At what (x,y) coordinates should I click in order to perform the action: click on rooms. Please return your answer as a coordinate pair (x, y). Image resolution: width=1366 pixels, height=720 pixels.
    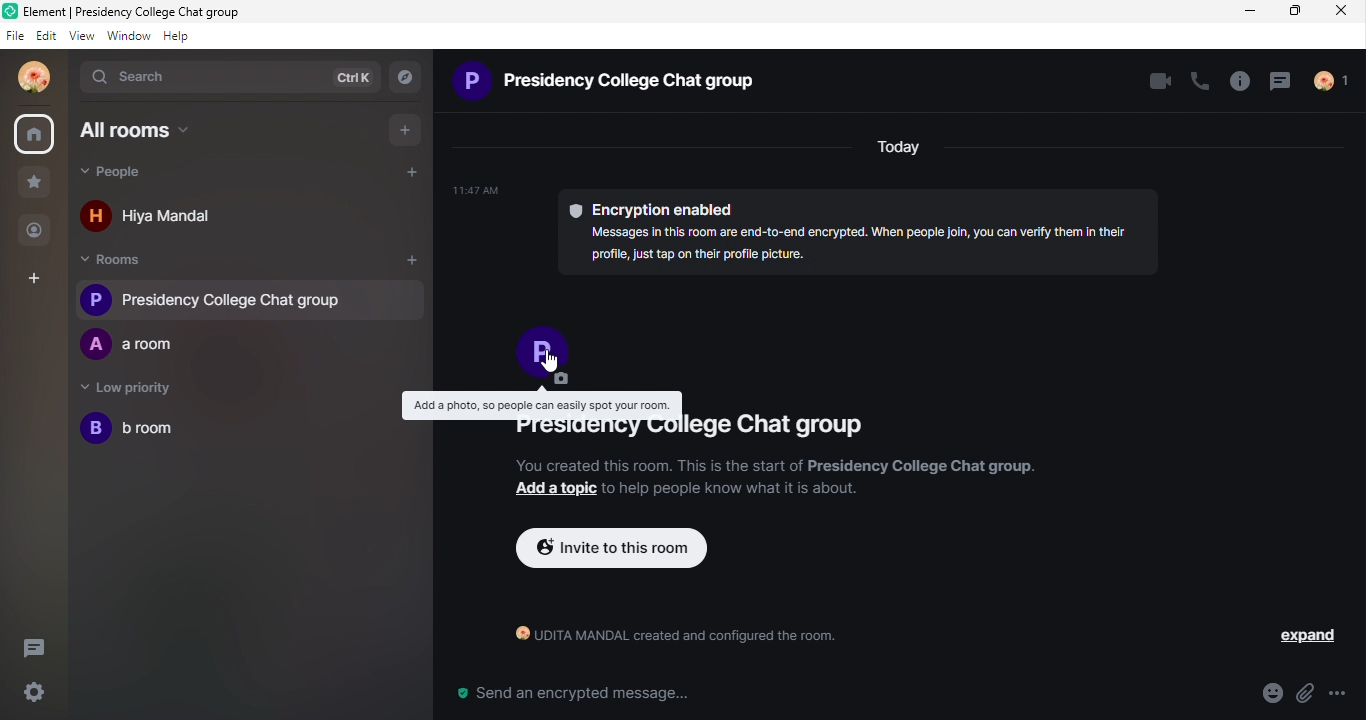
    Looking at the image, I should click on (123, 262).